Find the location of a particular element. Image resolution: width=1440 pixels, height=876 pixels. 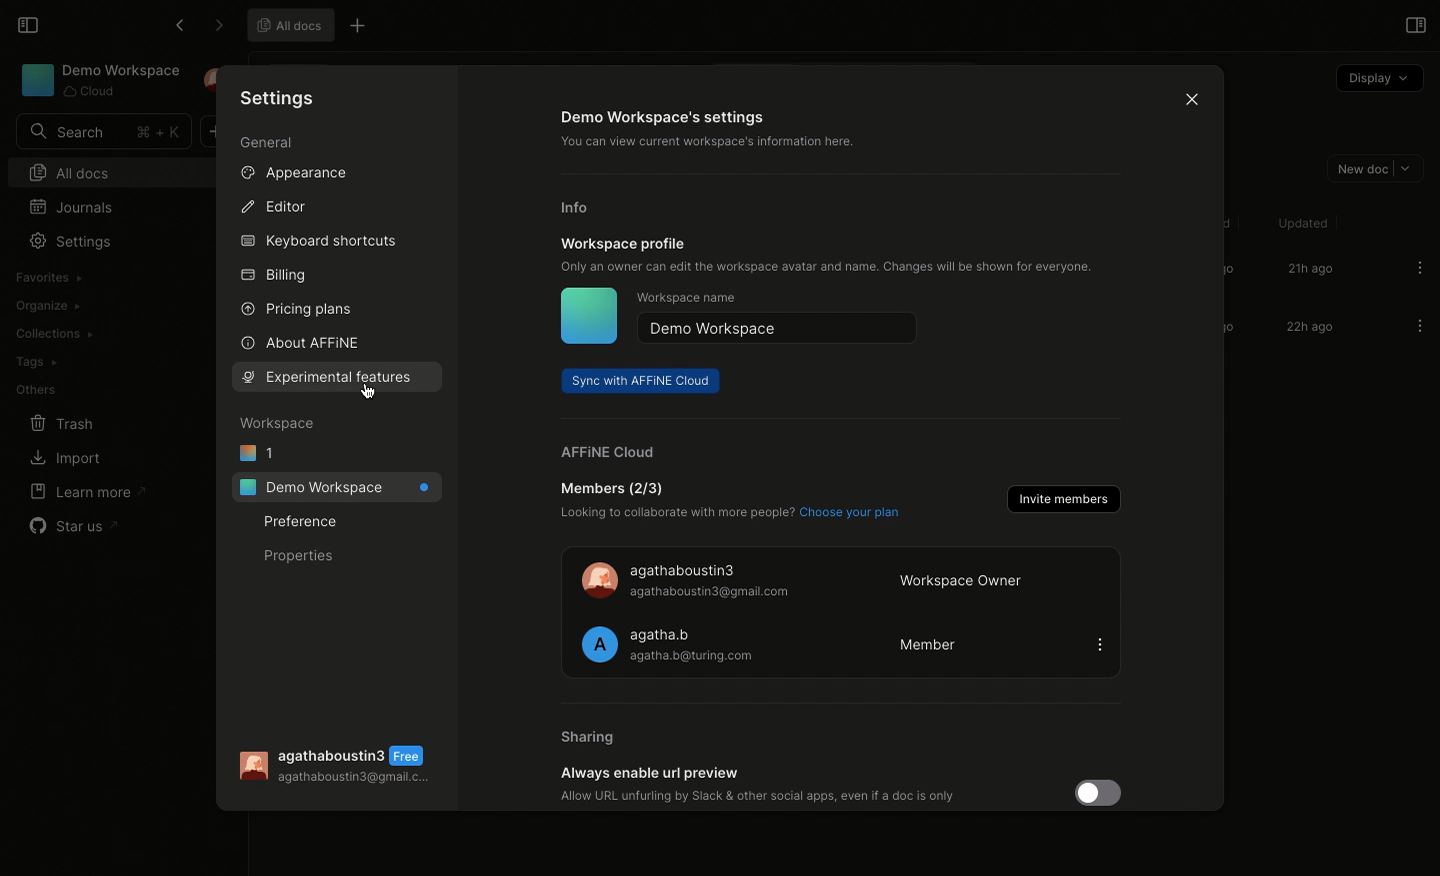

Learn more is located at coordinates (86, 491).